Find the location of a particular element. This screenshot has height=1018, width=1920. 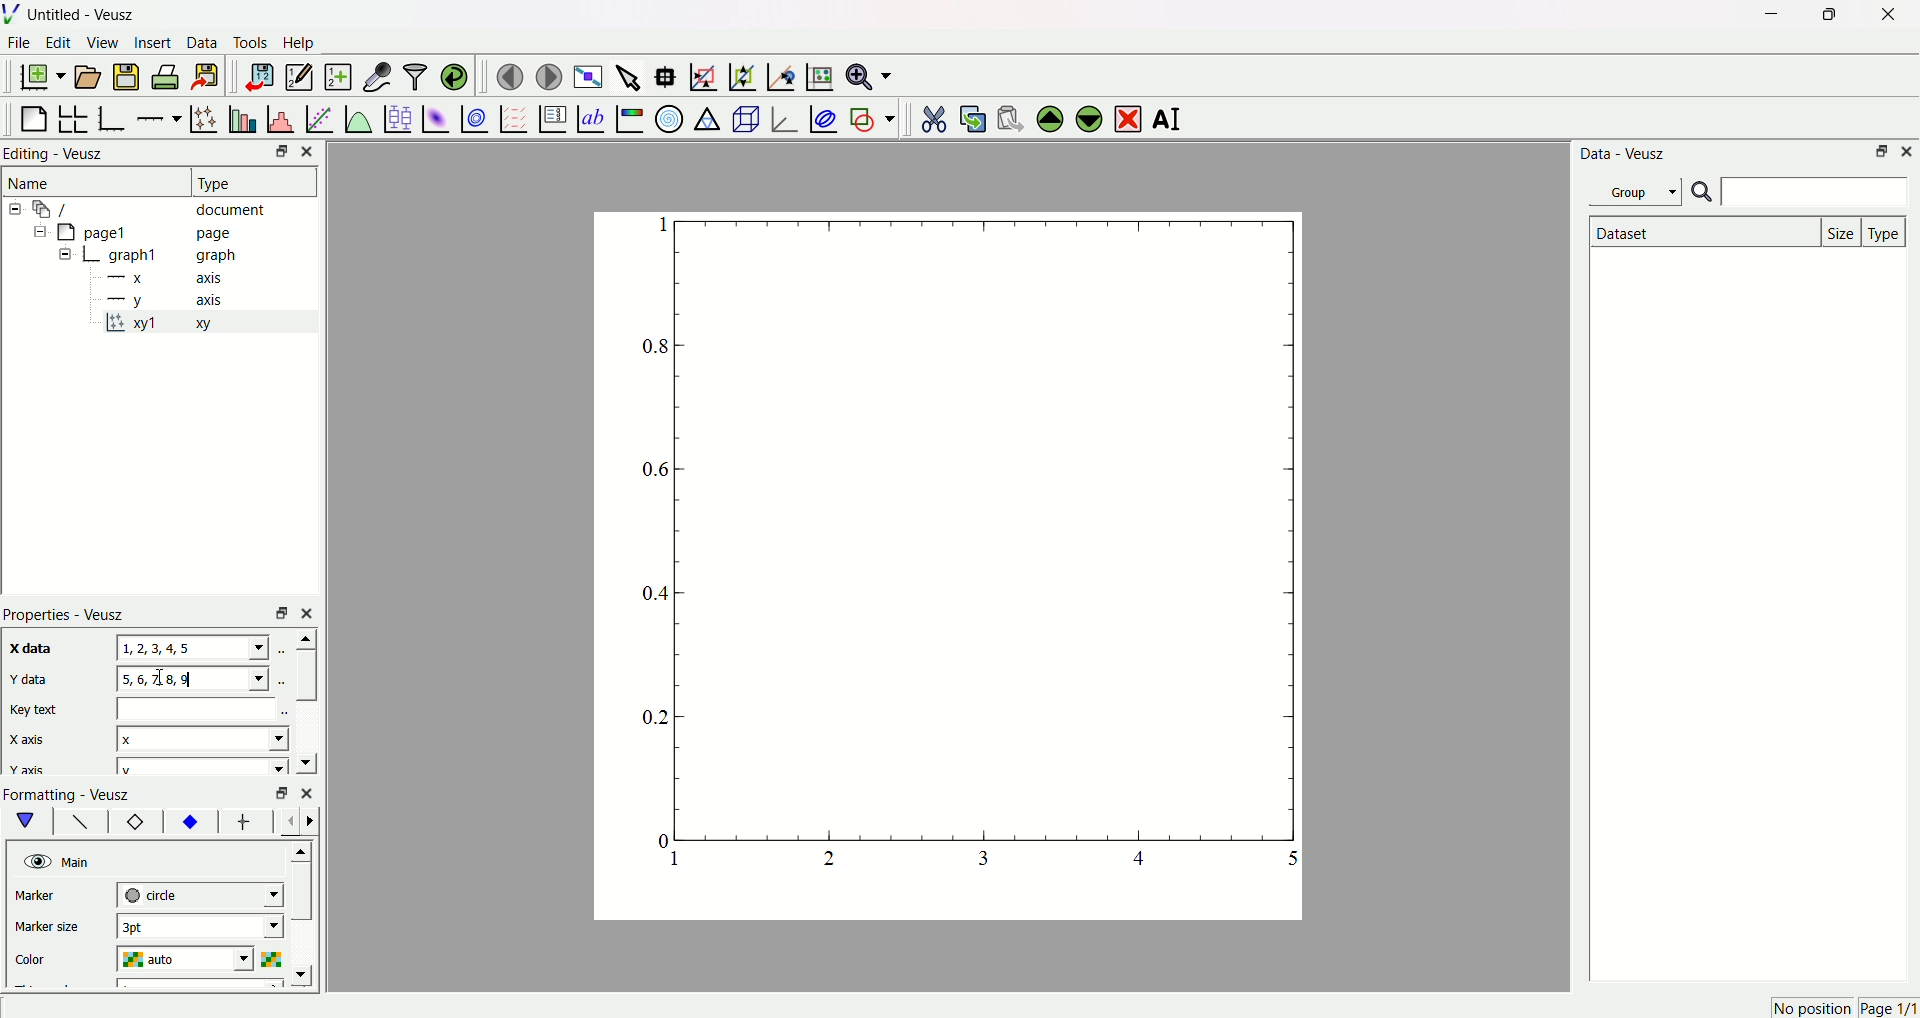

plot key is located at coordinates (551, 116).